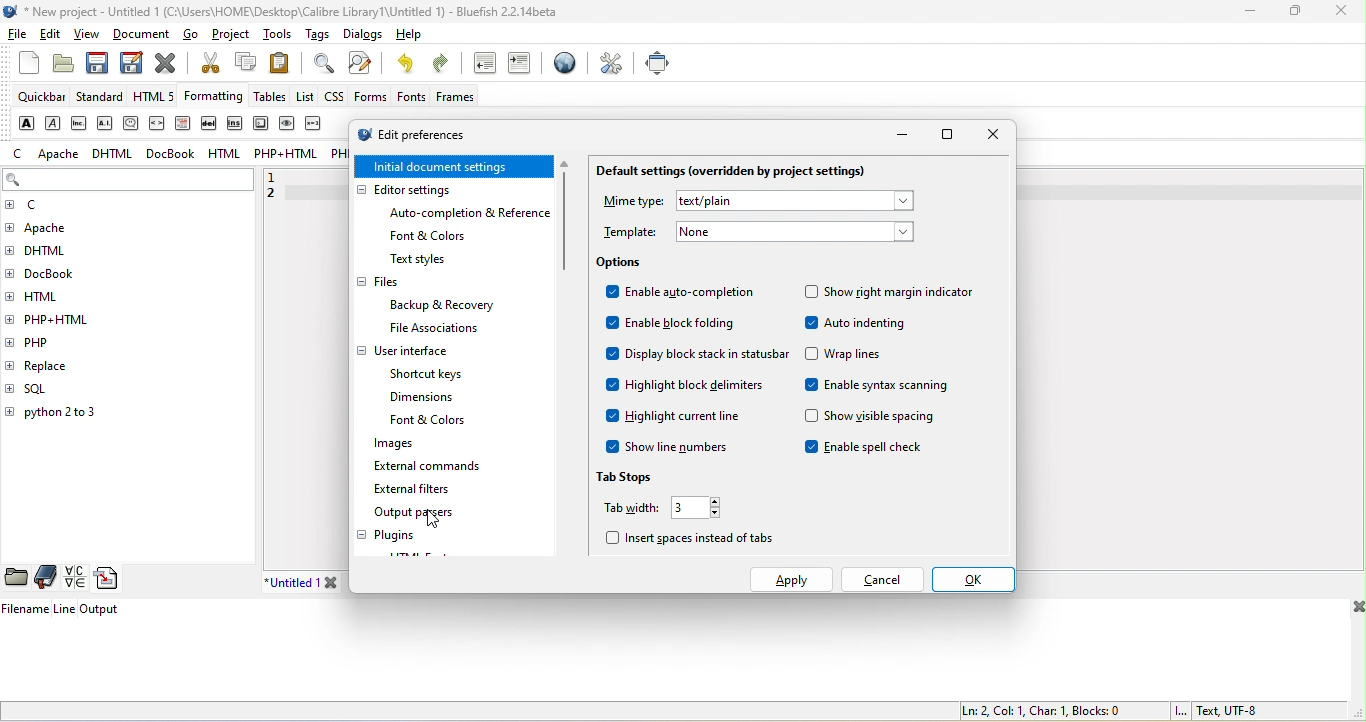 Image resolution: width=1366 pixels, height=722 pixels. Describe the element at coordinates (287, 156) in the screenshot. I see `php+html` at that location.